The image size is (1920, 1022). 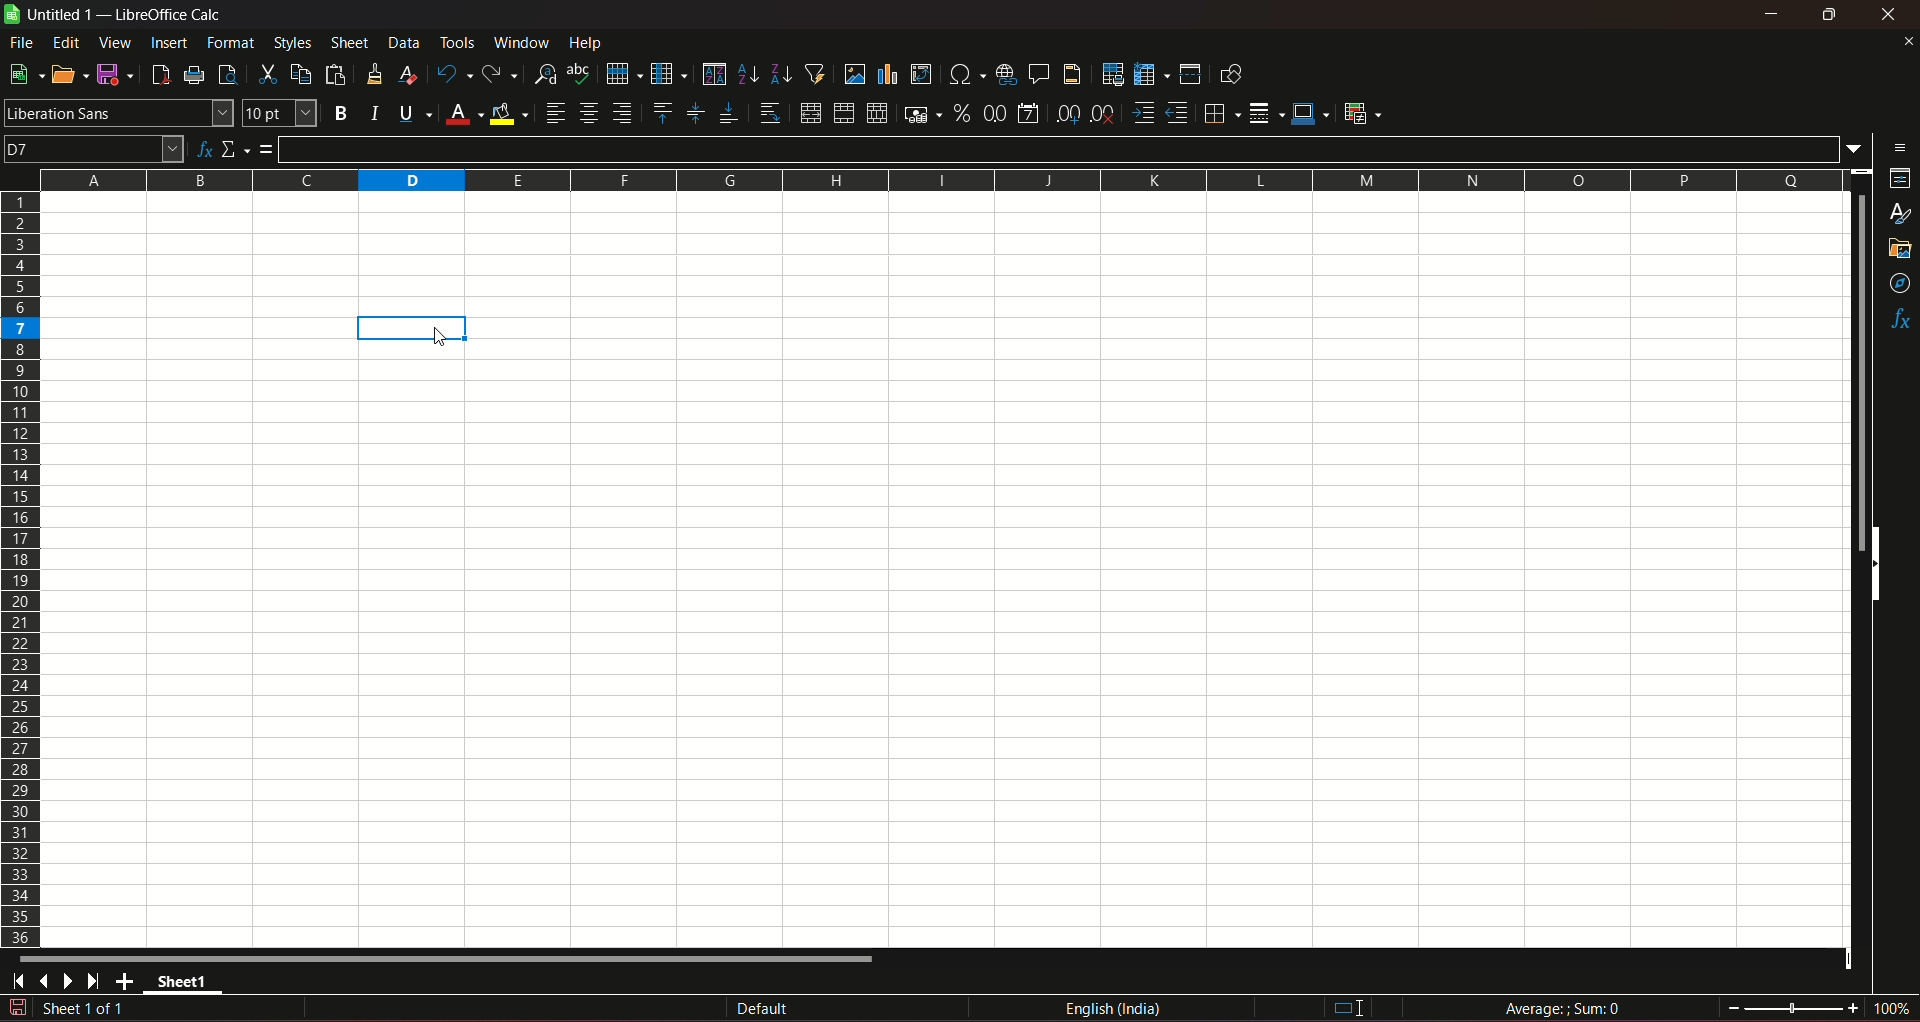 I want to click on headers & footers, so click(x=1071, y=73).